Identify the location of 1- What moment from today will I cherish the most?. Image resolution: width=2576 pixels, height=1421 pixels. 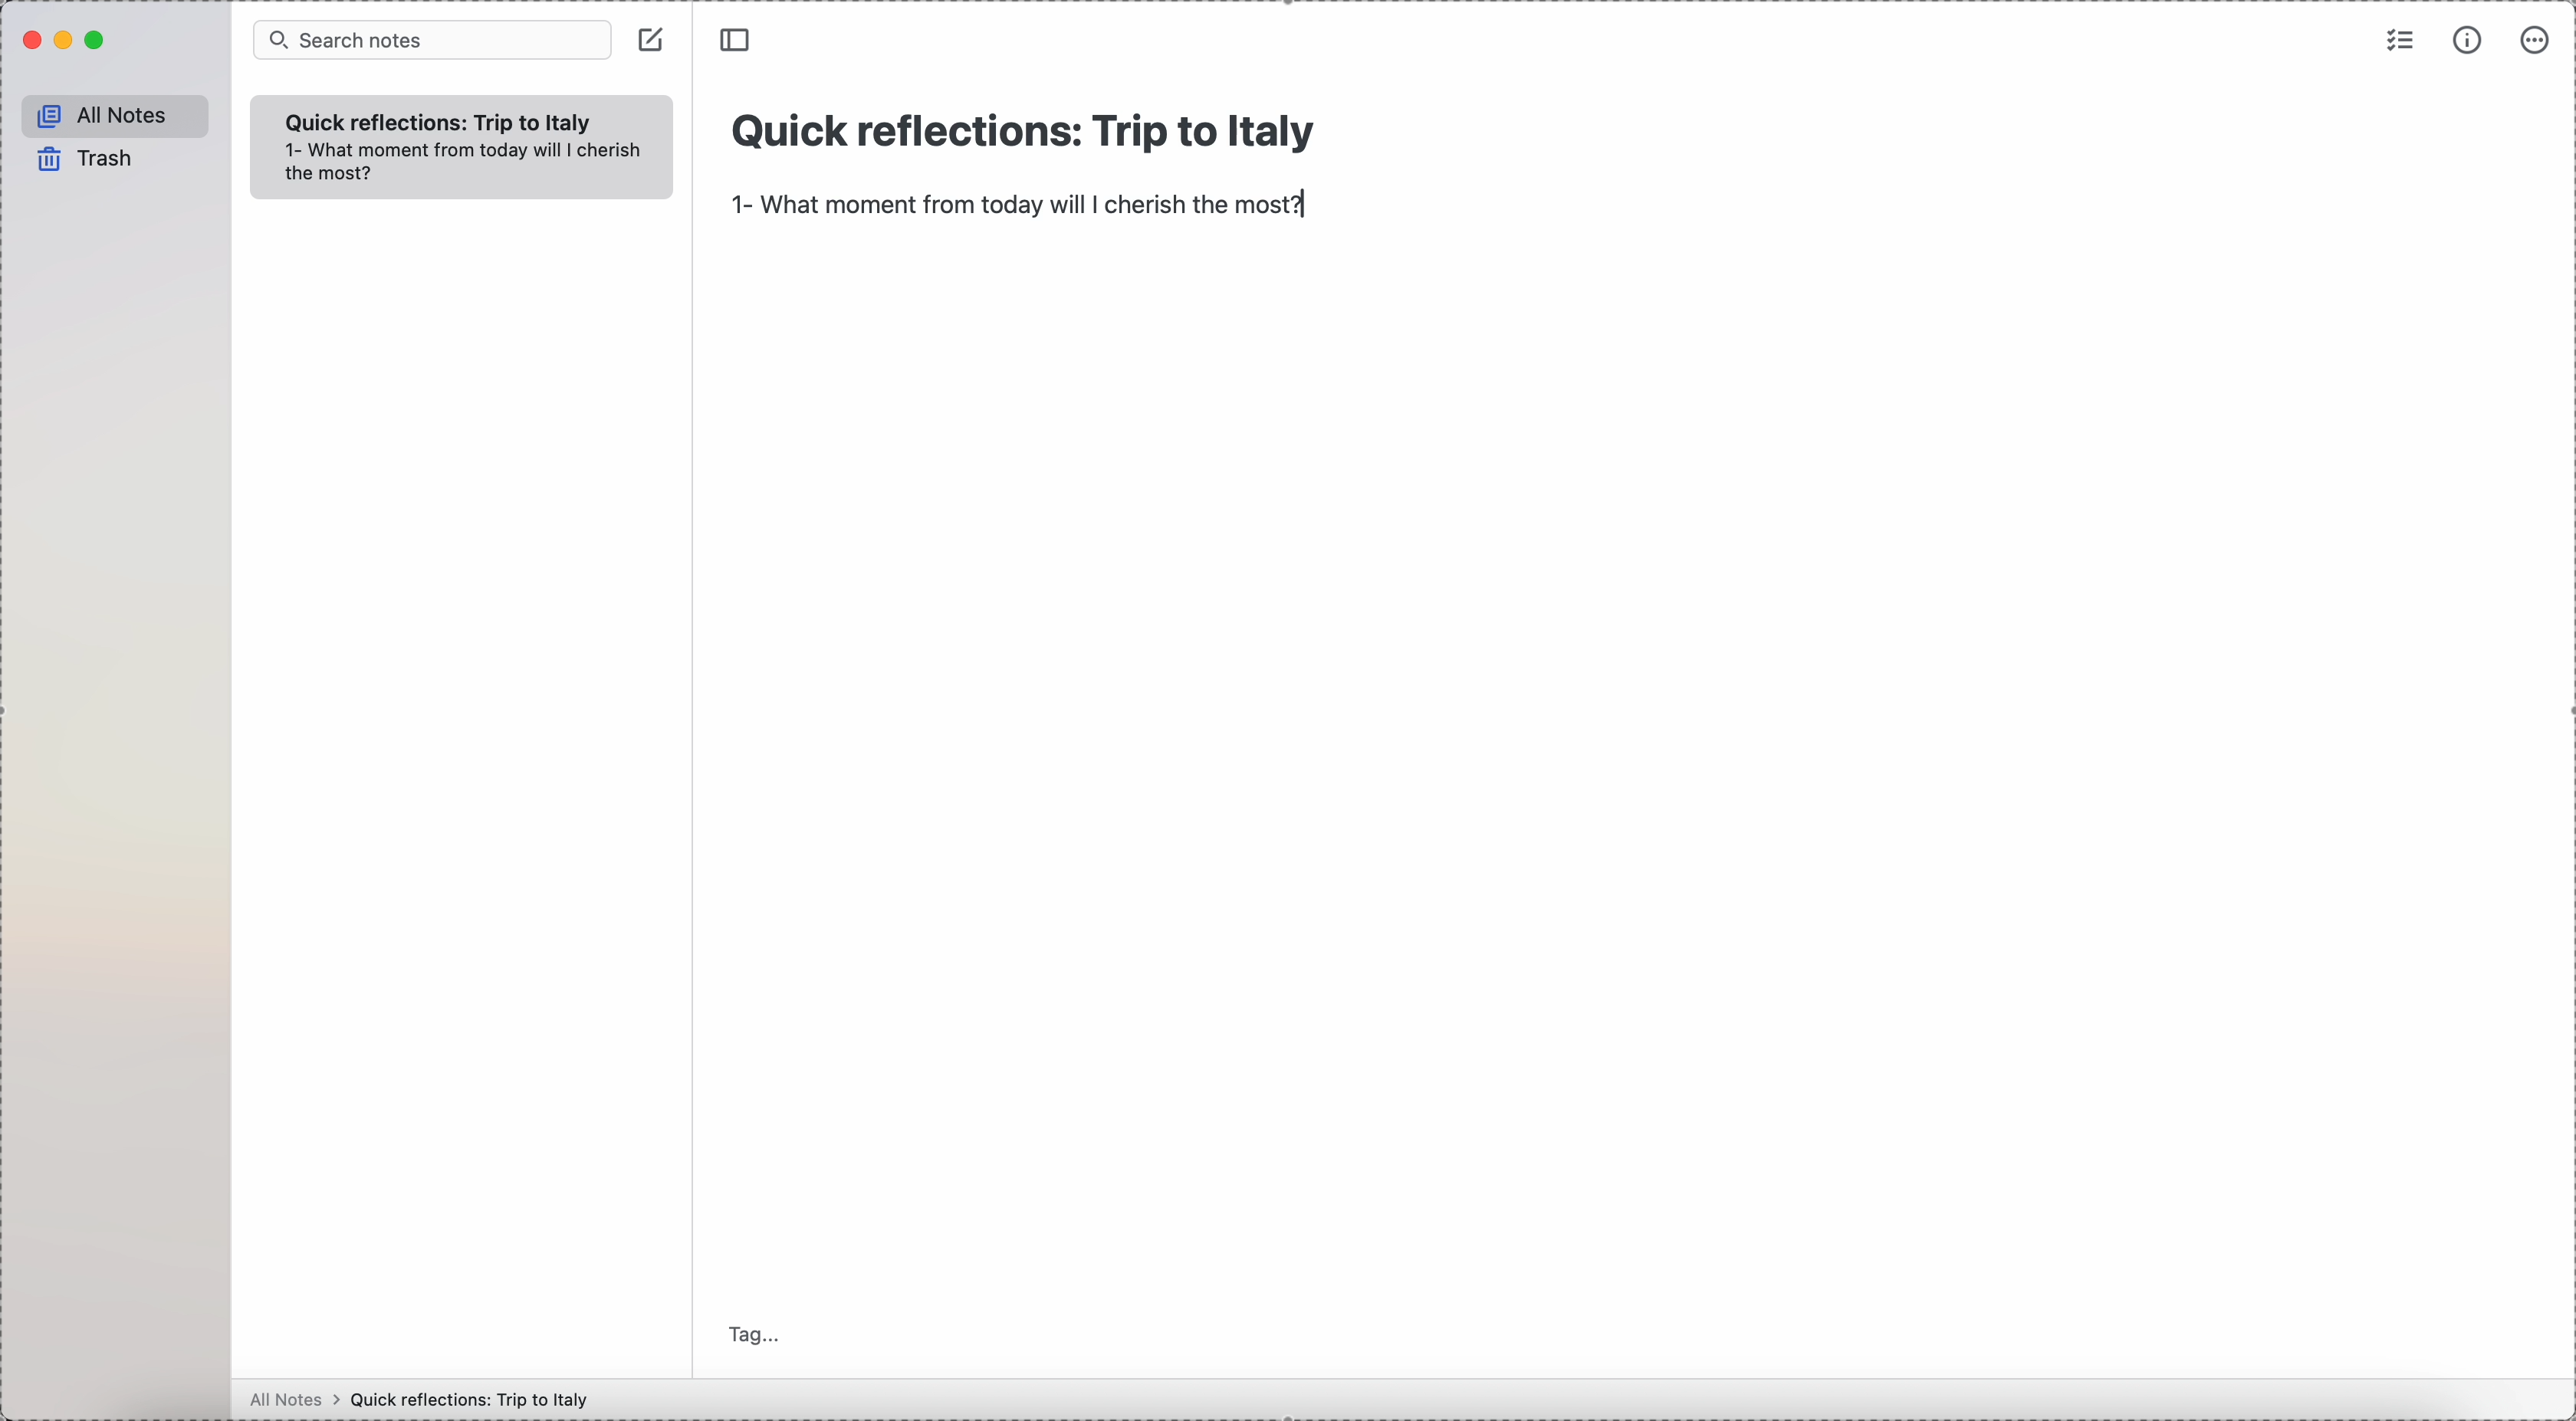
(1021, 207).